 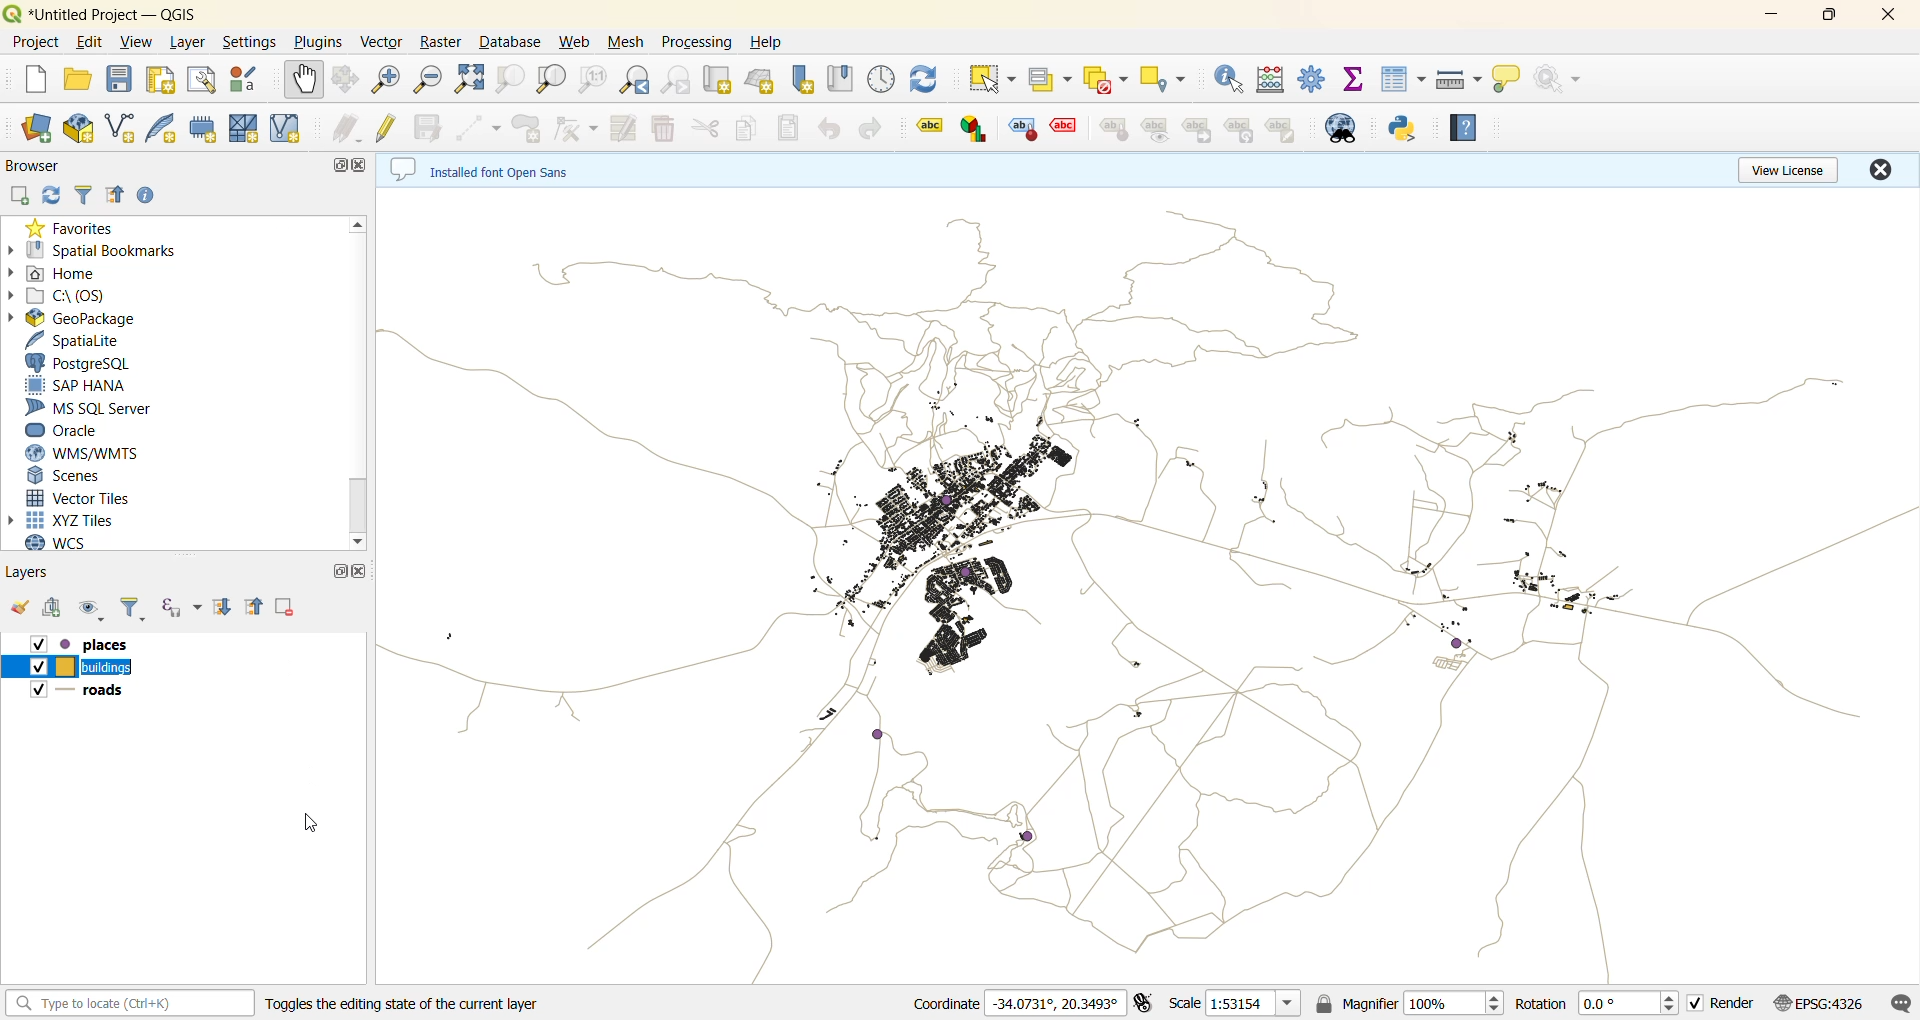 What do you see at coordinates (73, 519) in the screenshot?
I see `xyz tiles` at bounding box center [73, 519].